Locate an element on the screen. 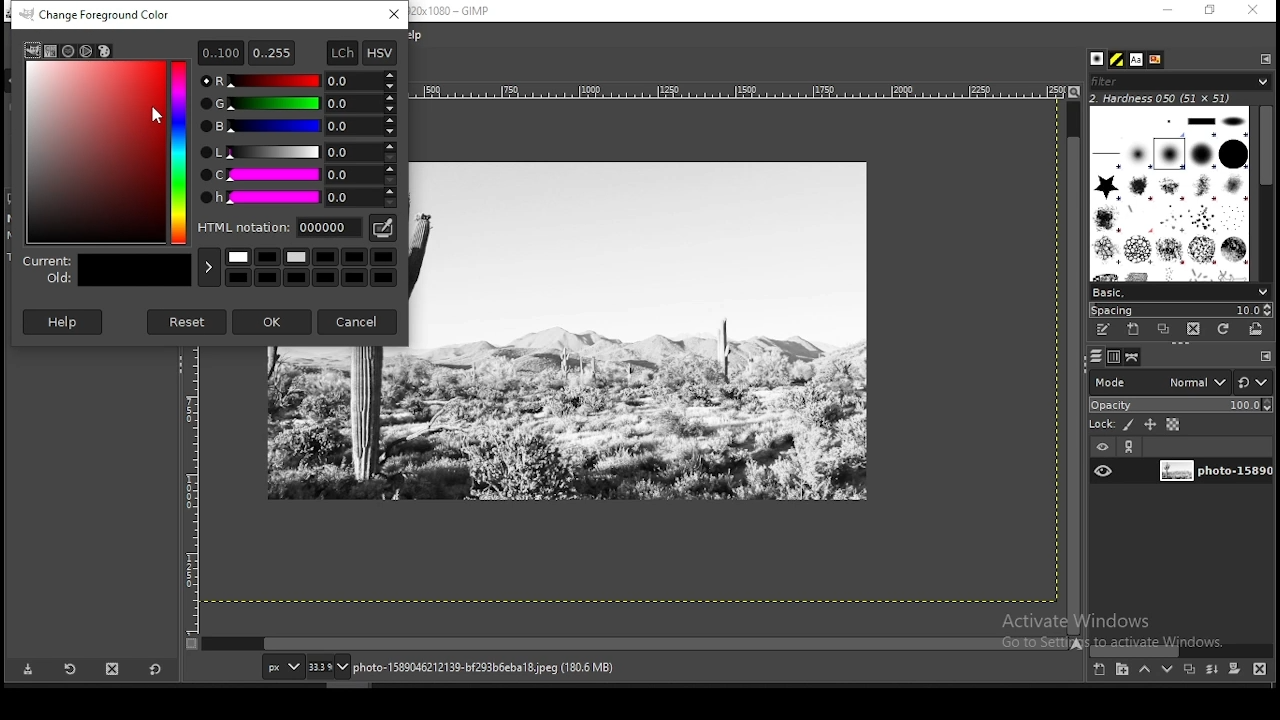 The height and width of the screenshot is (720, 1280). HSV is located at coordinates (379, 52).